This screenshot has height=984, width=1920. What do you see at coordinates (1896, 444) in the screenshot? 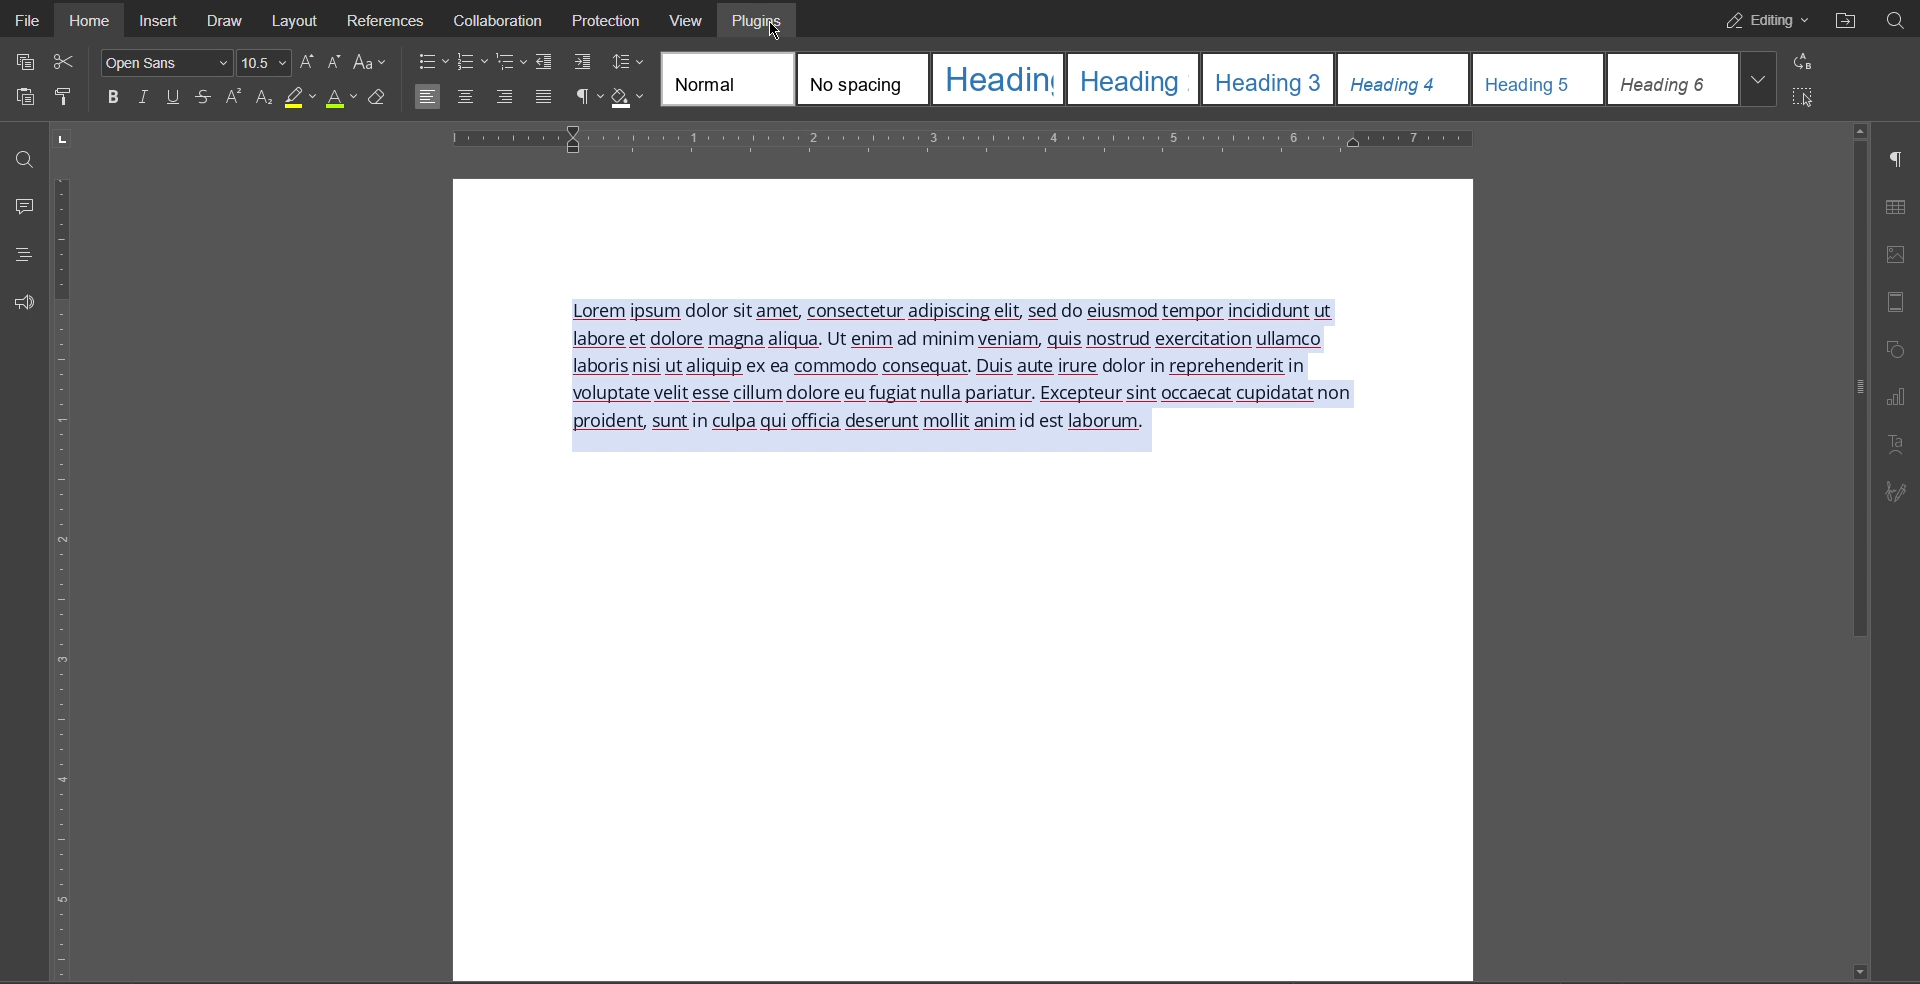
I see `Text Art` at bounding box center [1896, 444].